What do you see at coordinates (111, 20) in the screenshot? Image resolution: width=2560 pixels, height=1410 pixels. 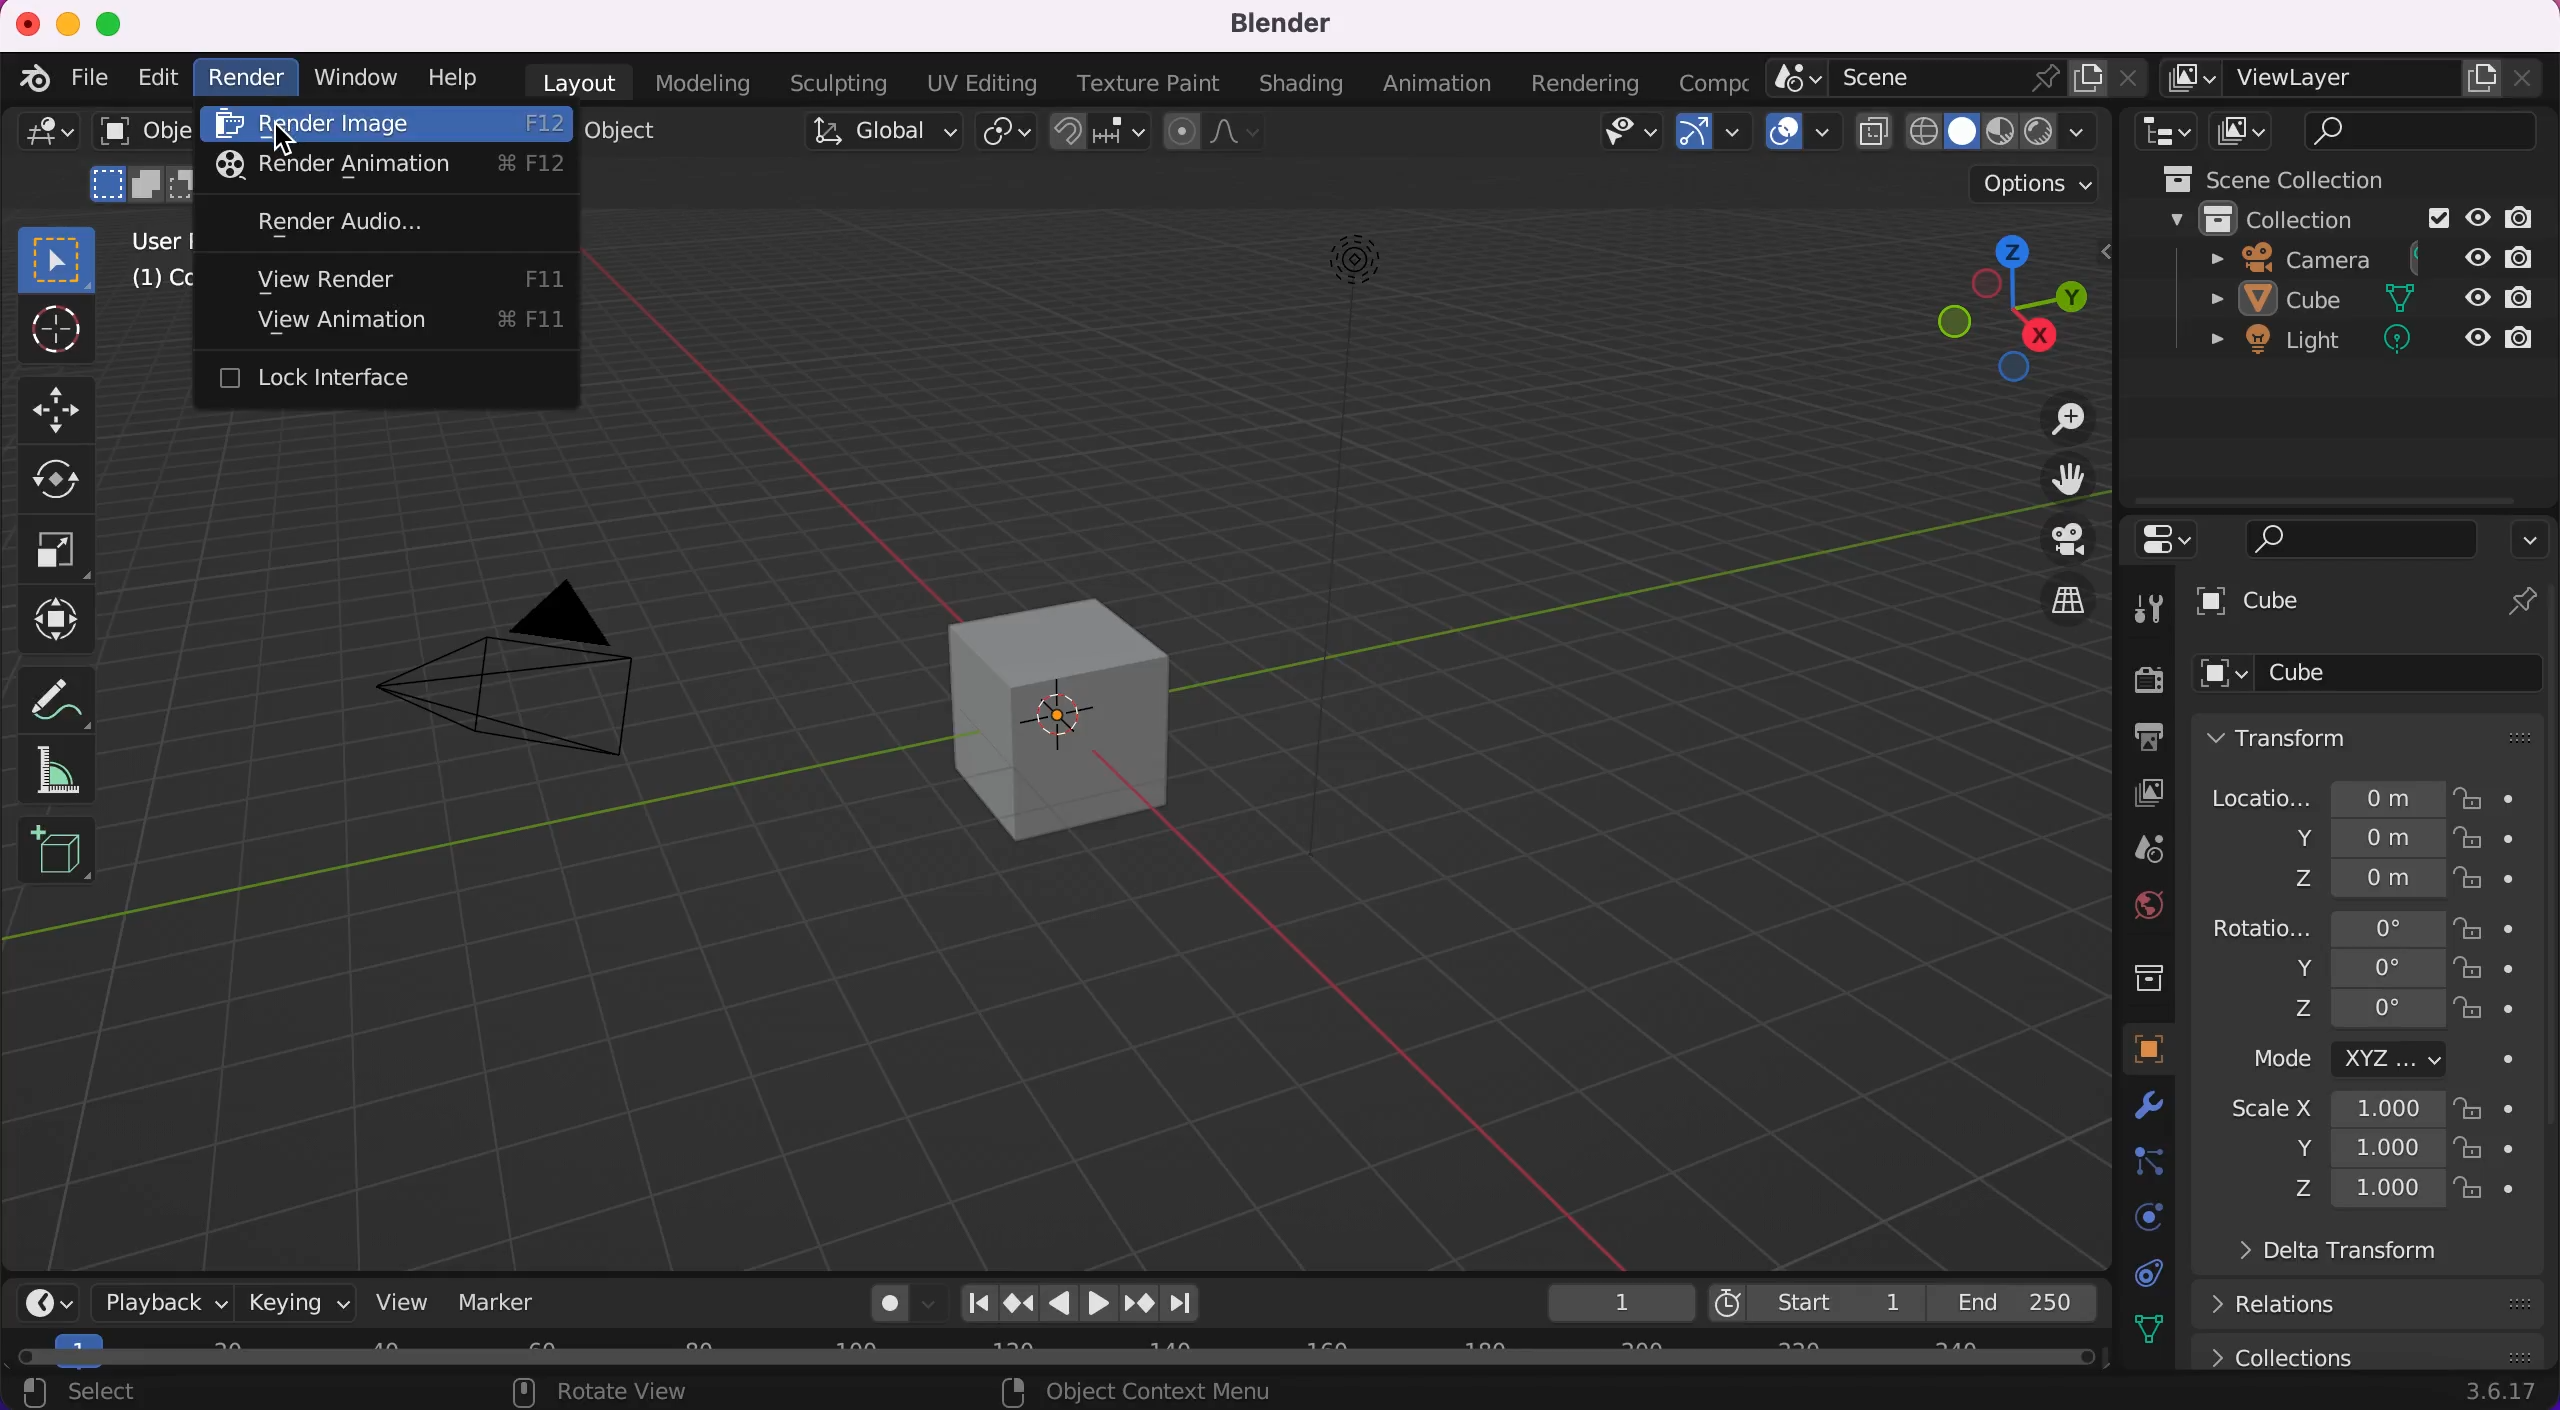 I see `maximize` at bounding box center [111, 20].